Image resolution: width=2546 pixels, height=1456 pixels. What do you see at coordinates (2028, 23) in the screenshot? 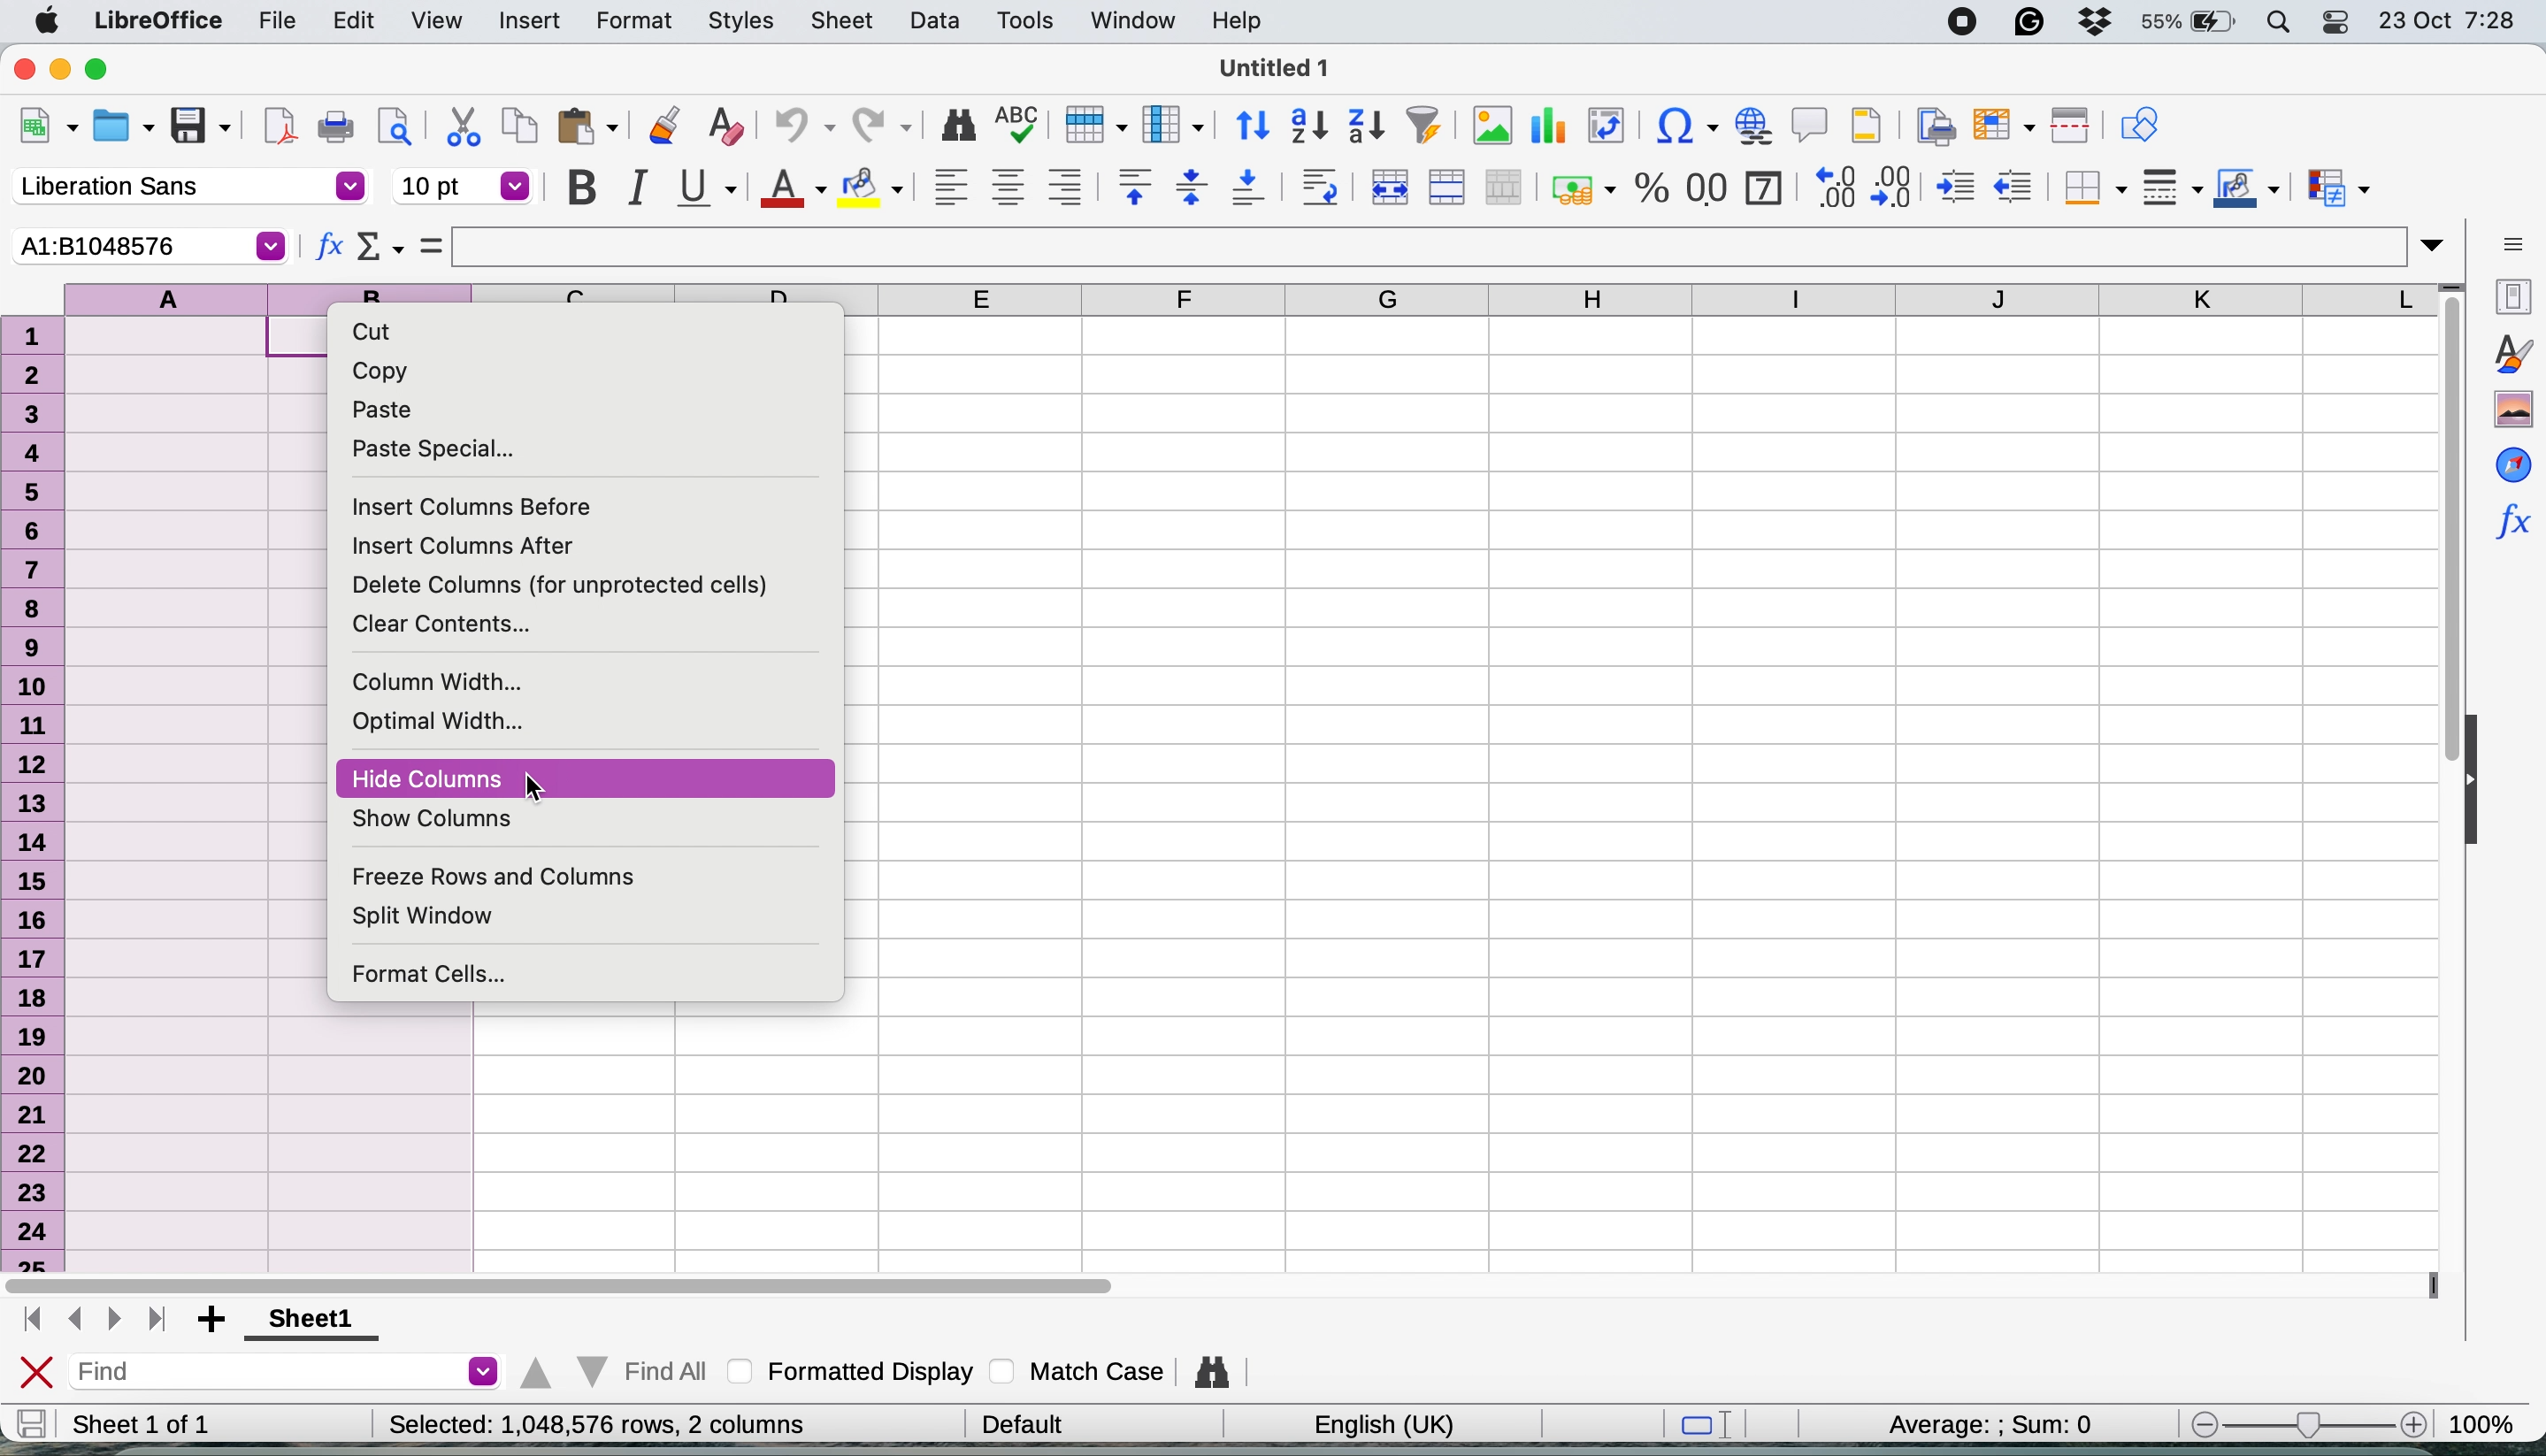
I see `grammarly` at bounding box center [2028, 23].